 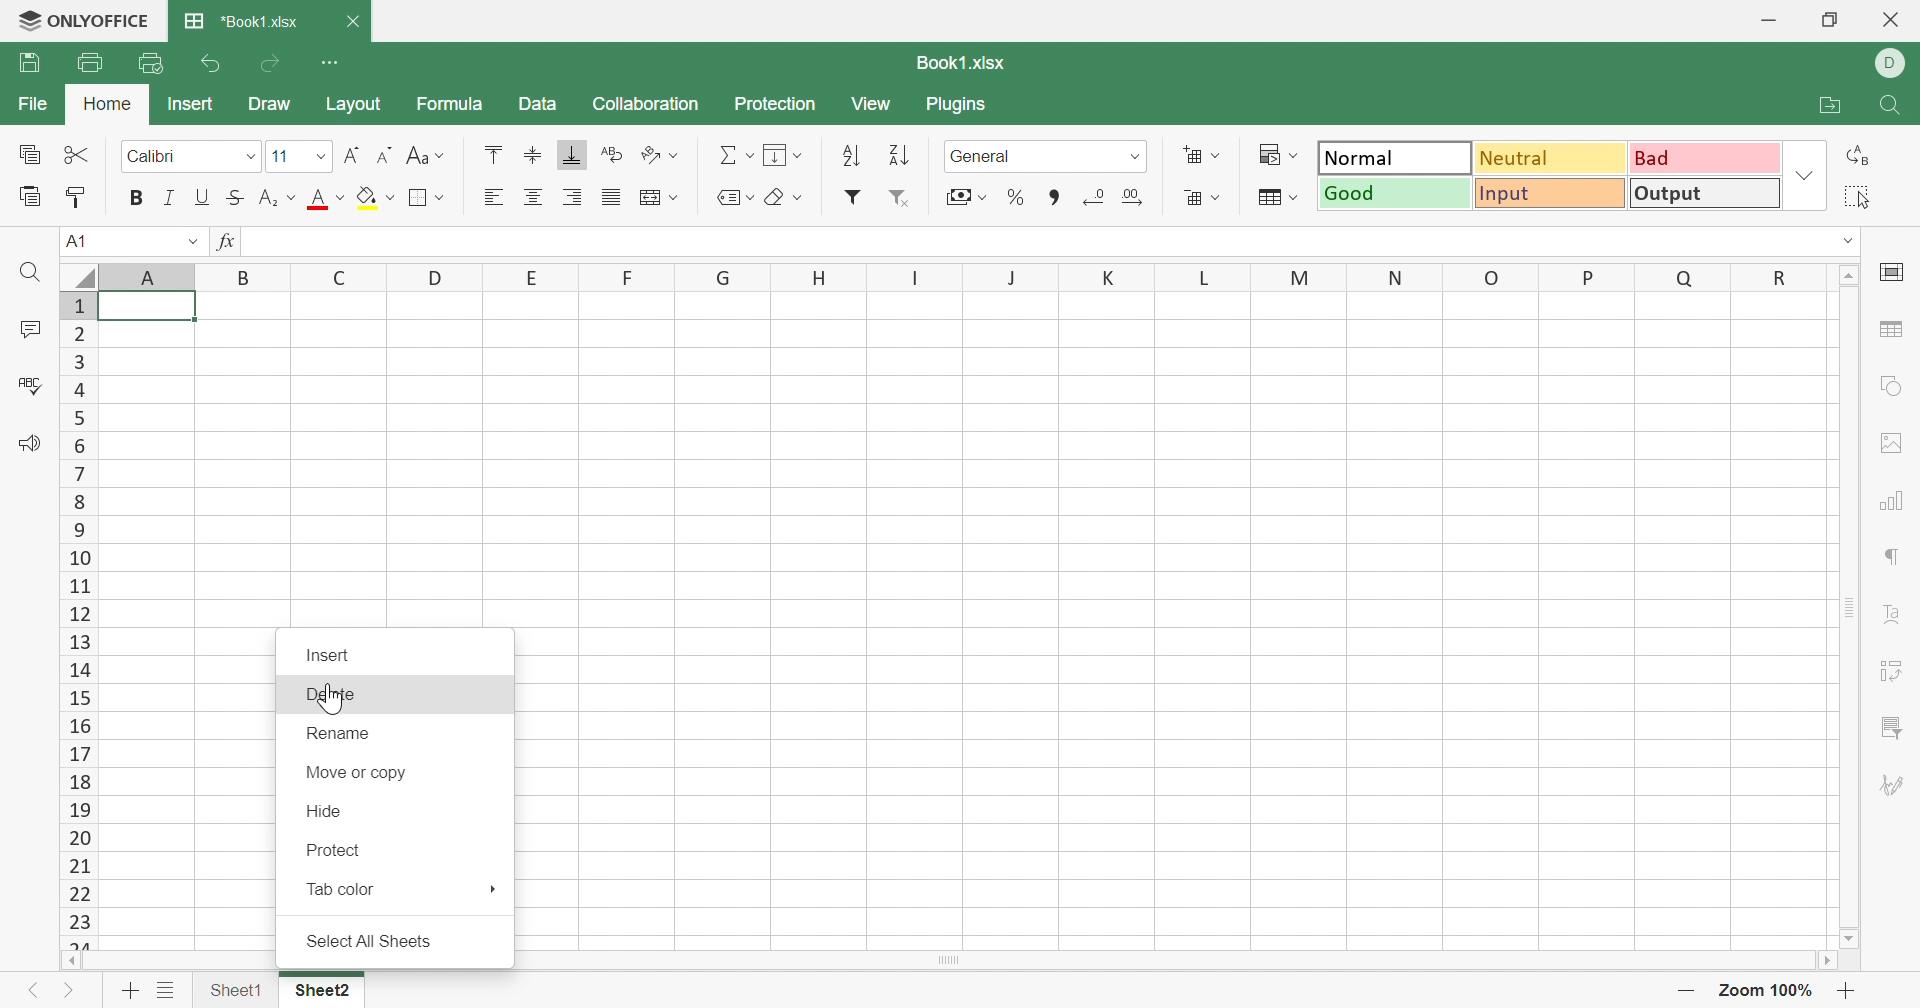 What do you see at coordinates (611, 153) in the screenshot?
I see `Wrap Text` at bounding box center [611, 153].